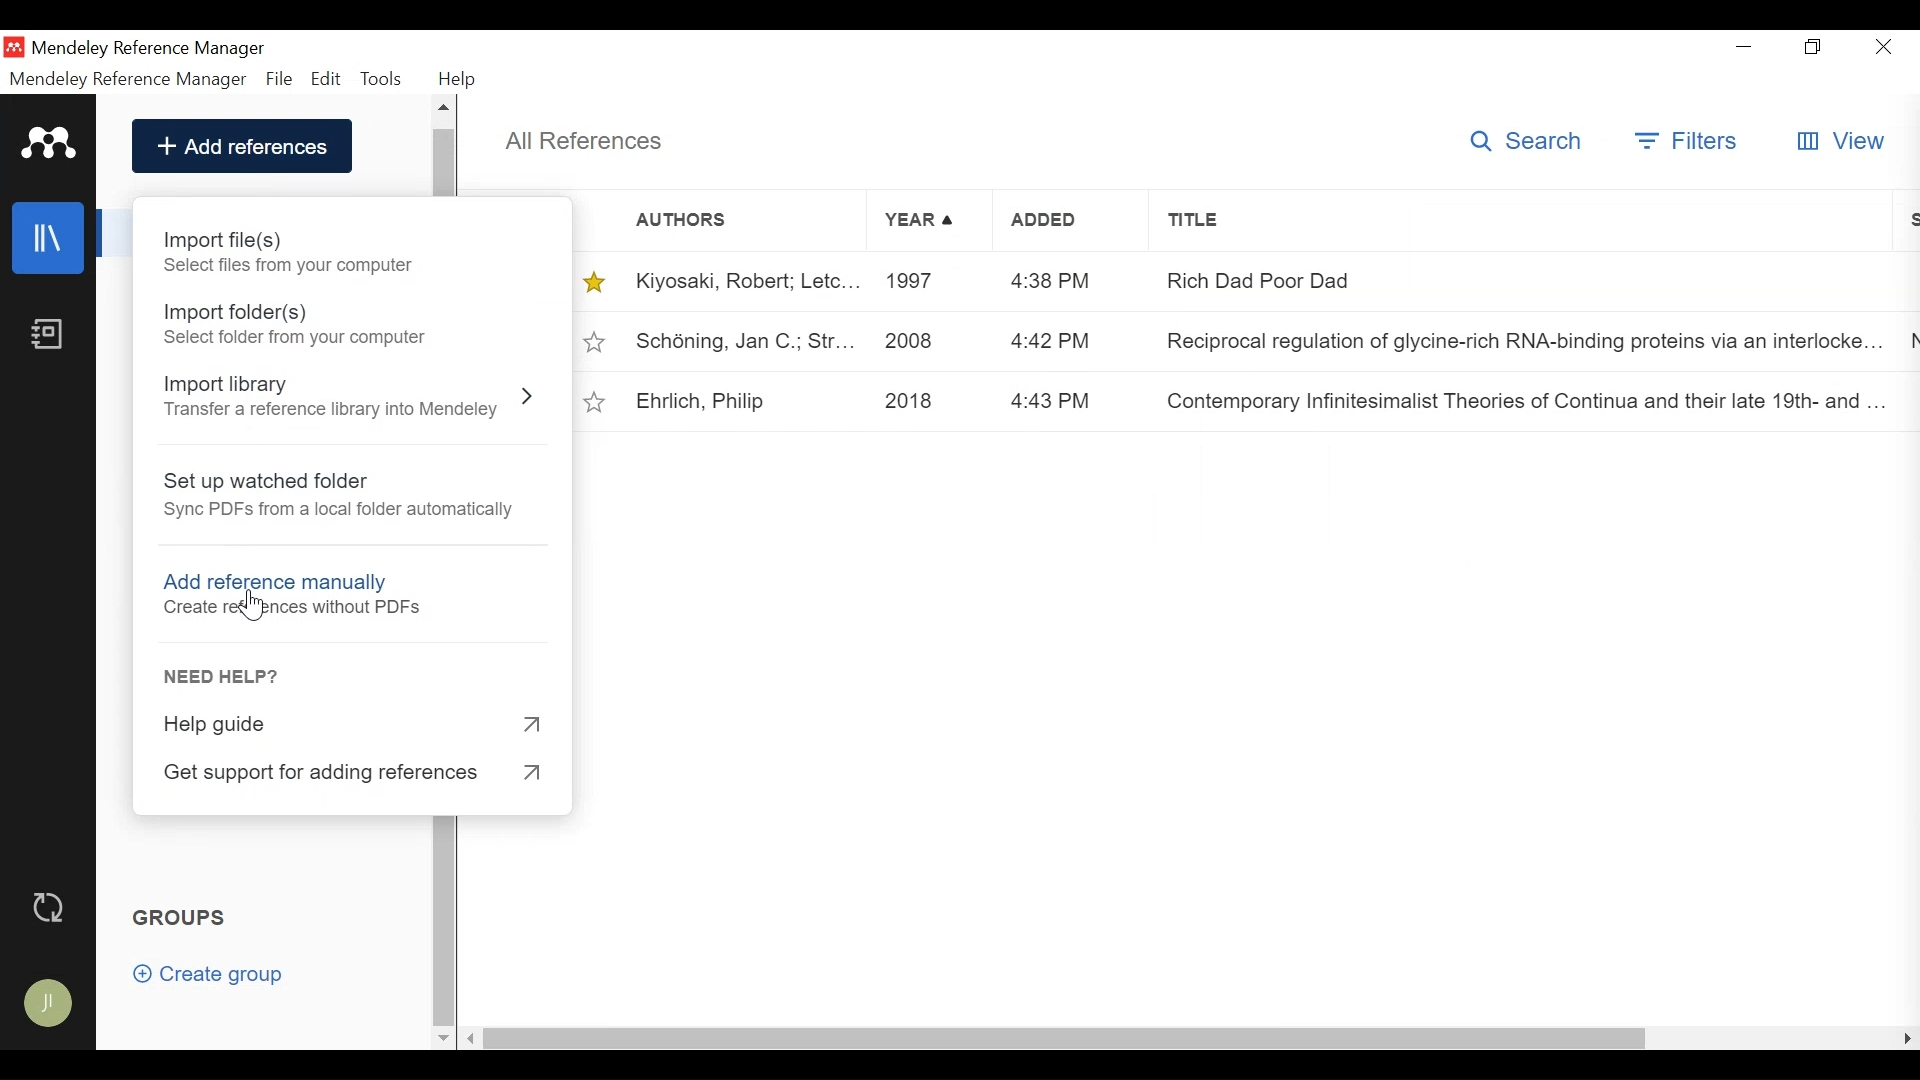 This screenshot has height=1080, width=1920. What do you see at coordinates (245, 311) in the screenshot?
I see `Import Folder` at bounding box center [245, 311].